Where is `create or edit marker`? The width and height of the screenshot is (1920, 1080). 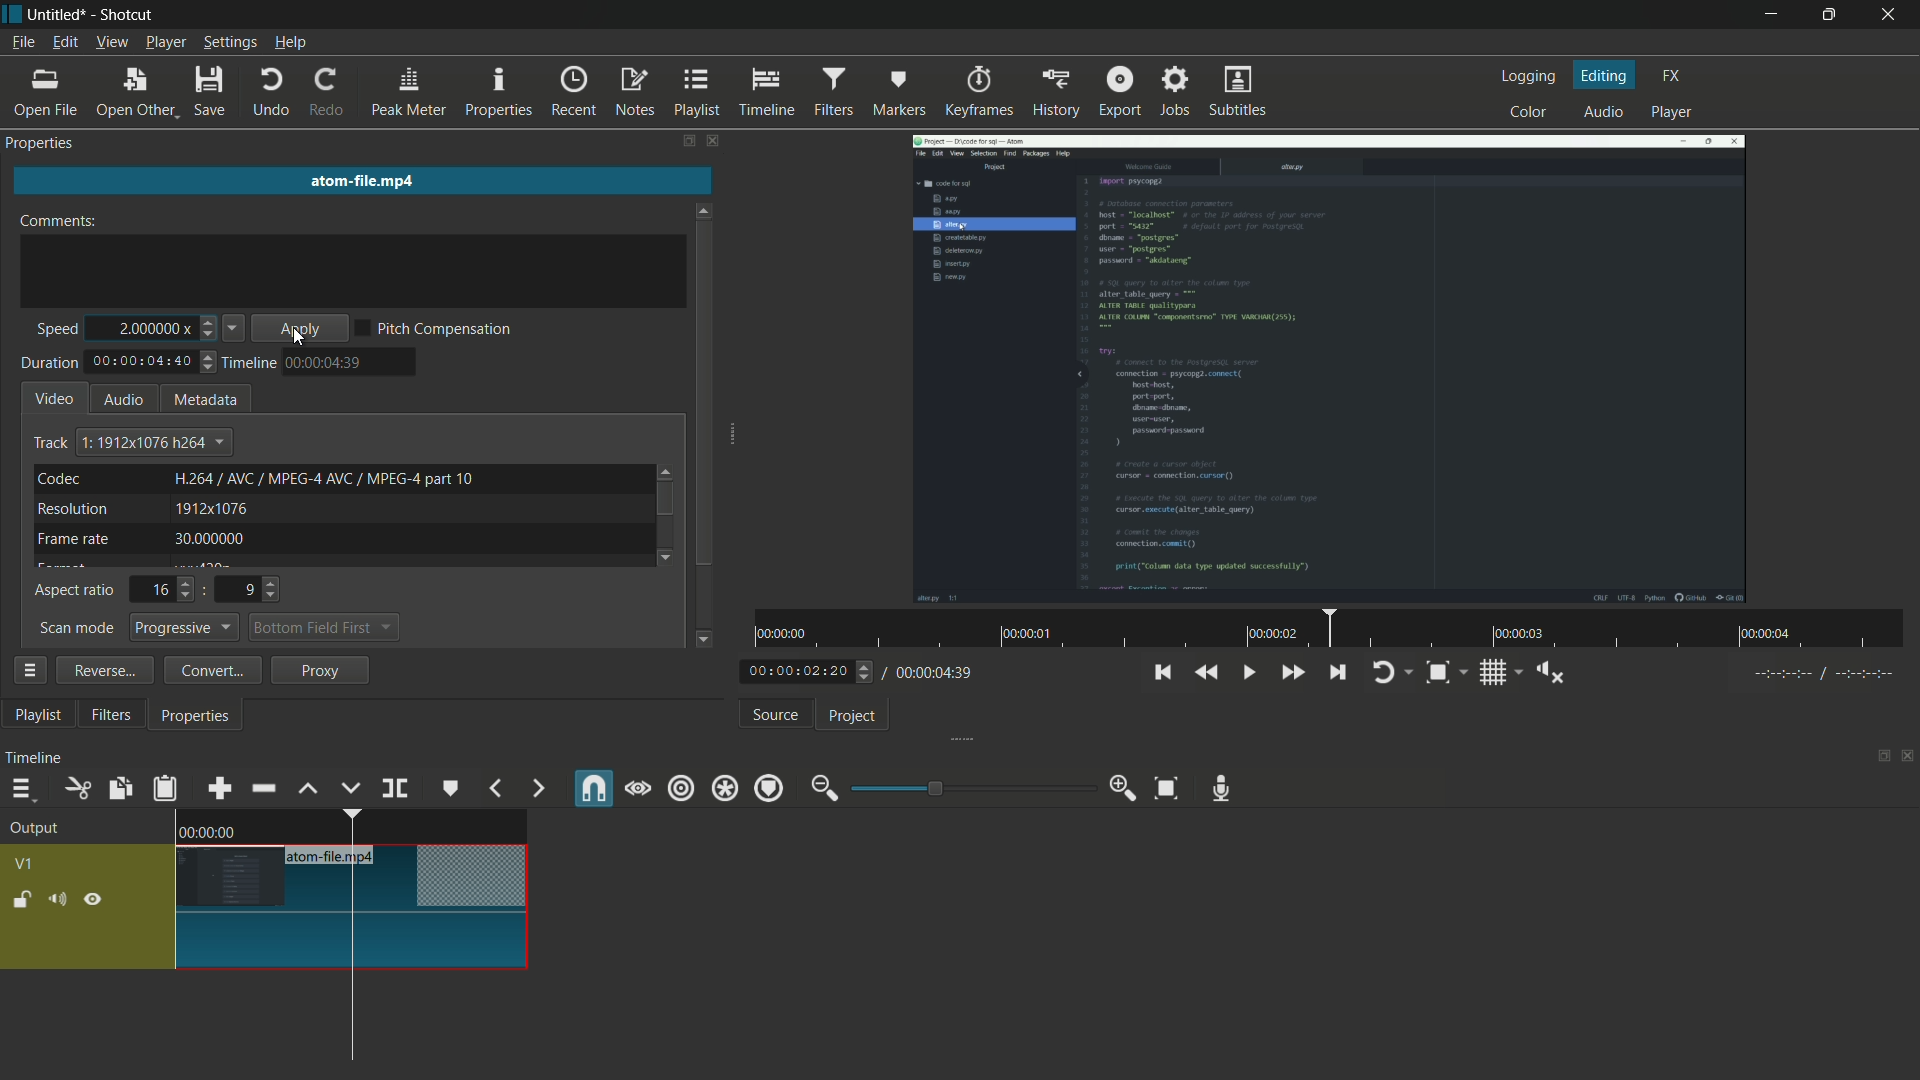 create or edit marker is located at coordinates (447, 788).